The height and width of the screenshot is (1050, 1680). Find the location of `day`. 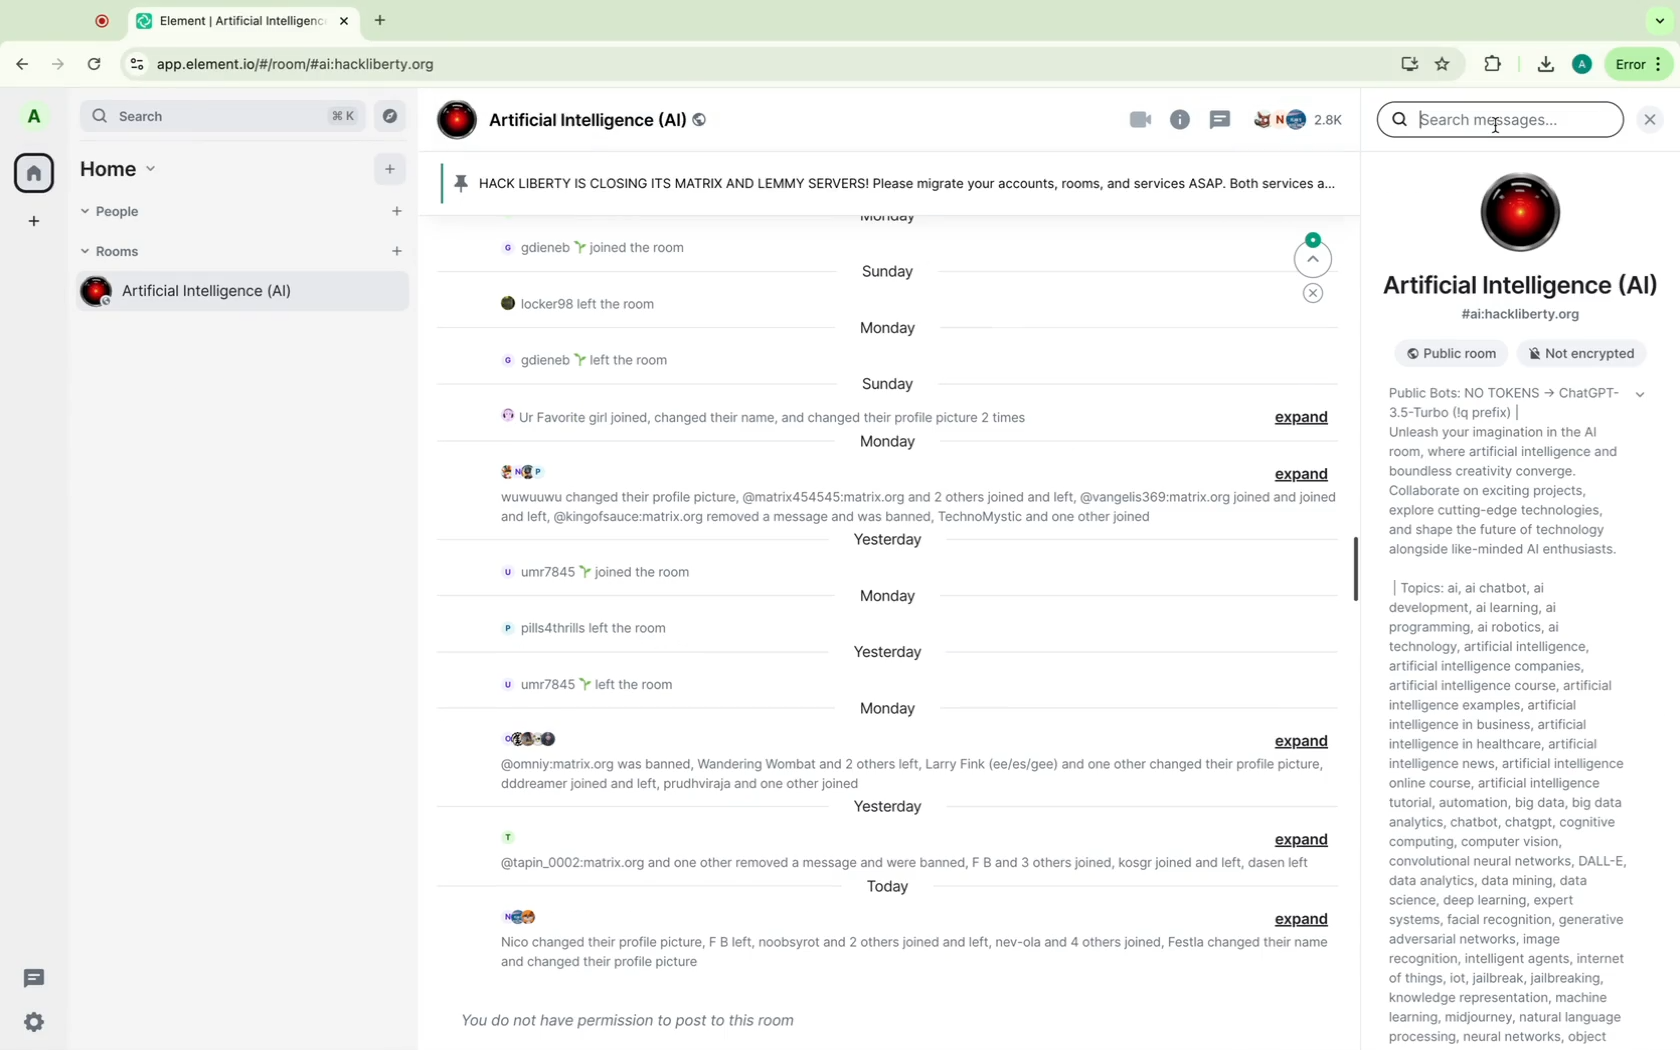

day is located at coordinates (887, 595).